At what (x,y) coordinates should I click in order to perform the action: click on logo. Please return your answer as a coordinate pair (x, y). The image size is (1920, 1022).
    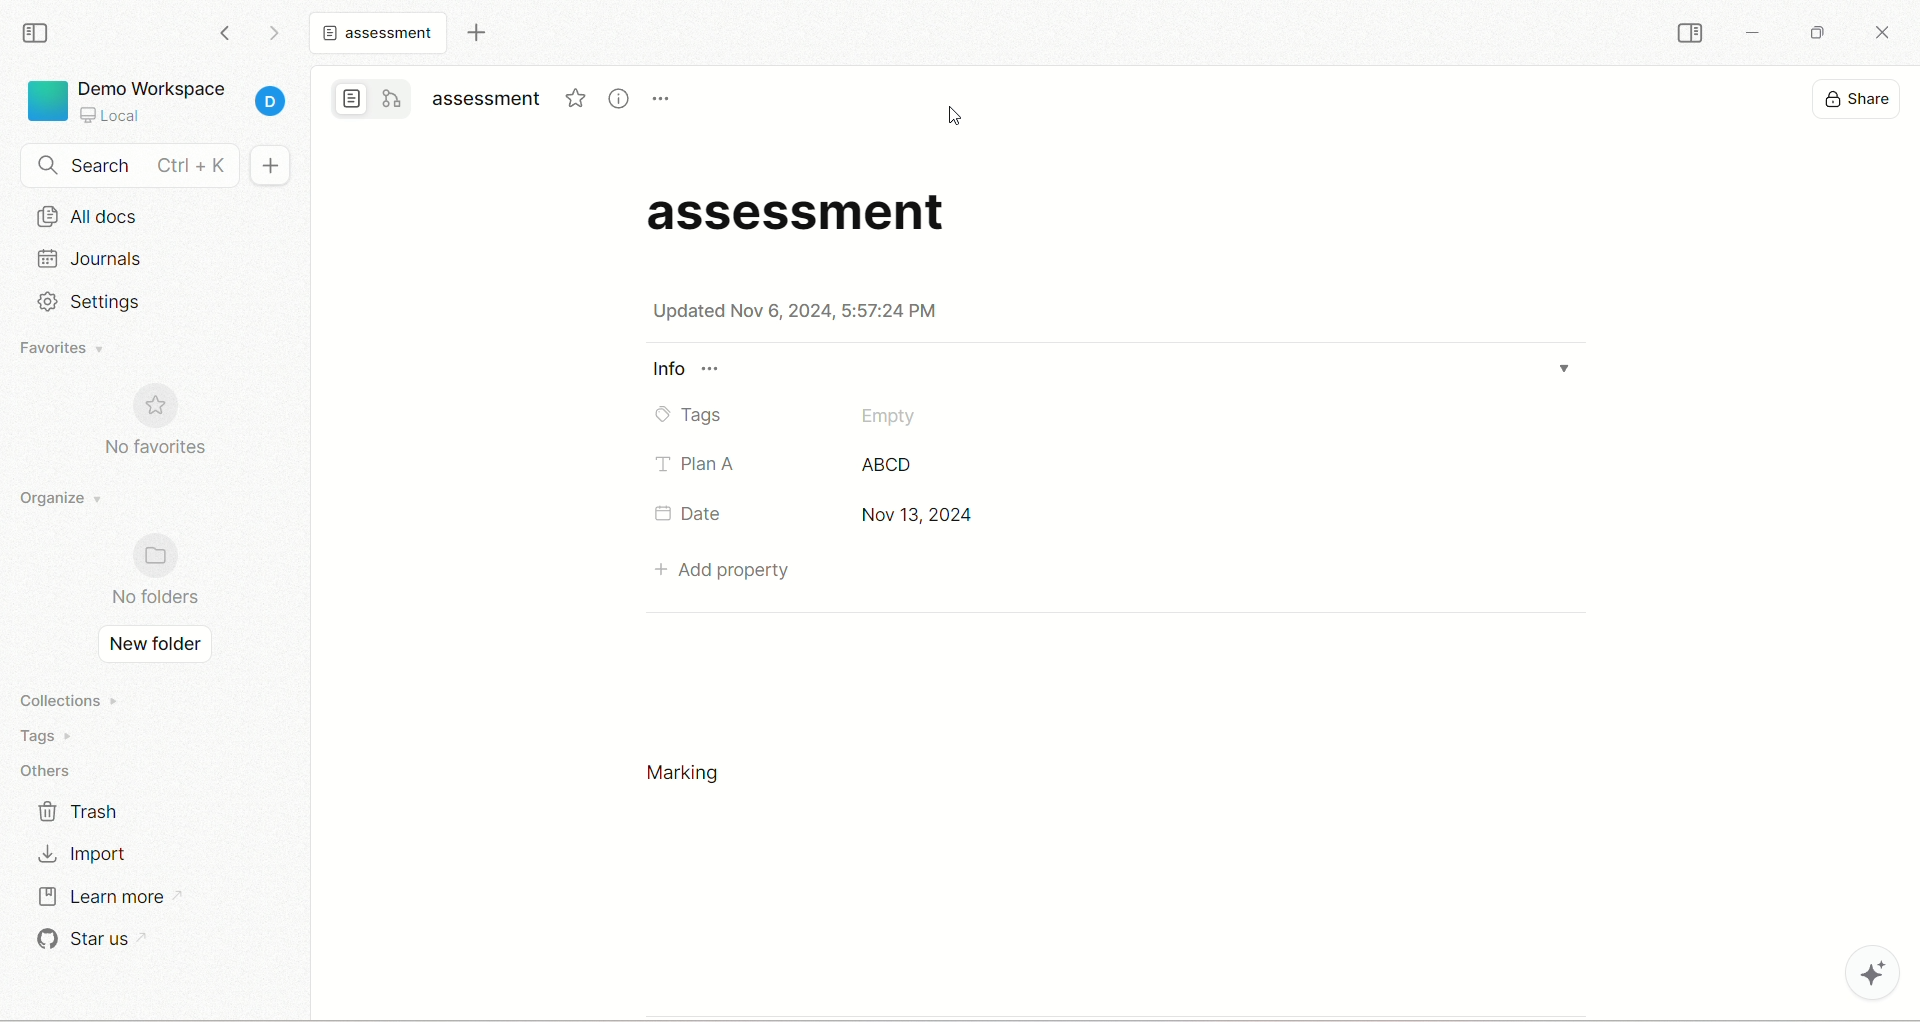
    Looking at the image, I should click on (45, 102).